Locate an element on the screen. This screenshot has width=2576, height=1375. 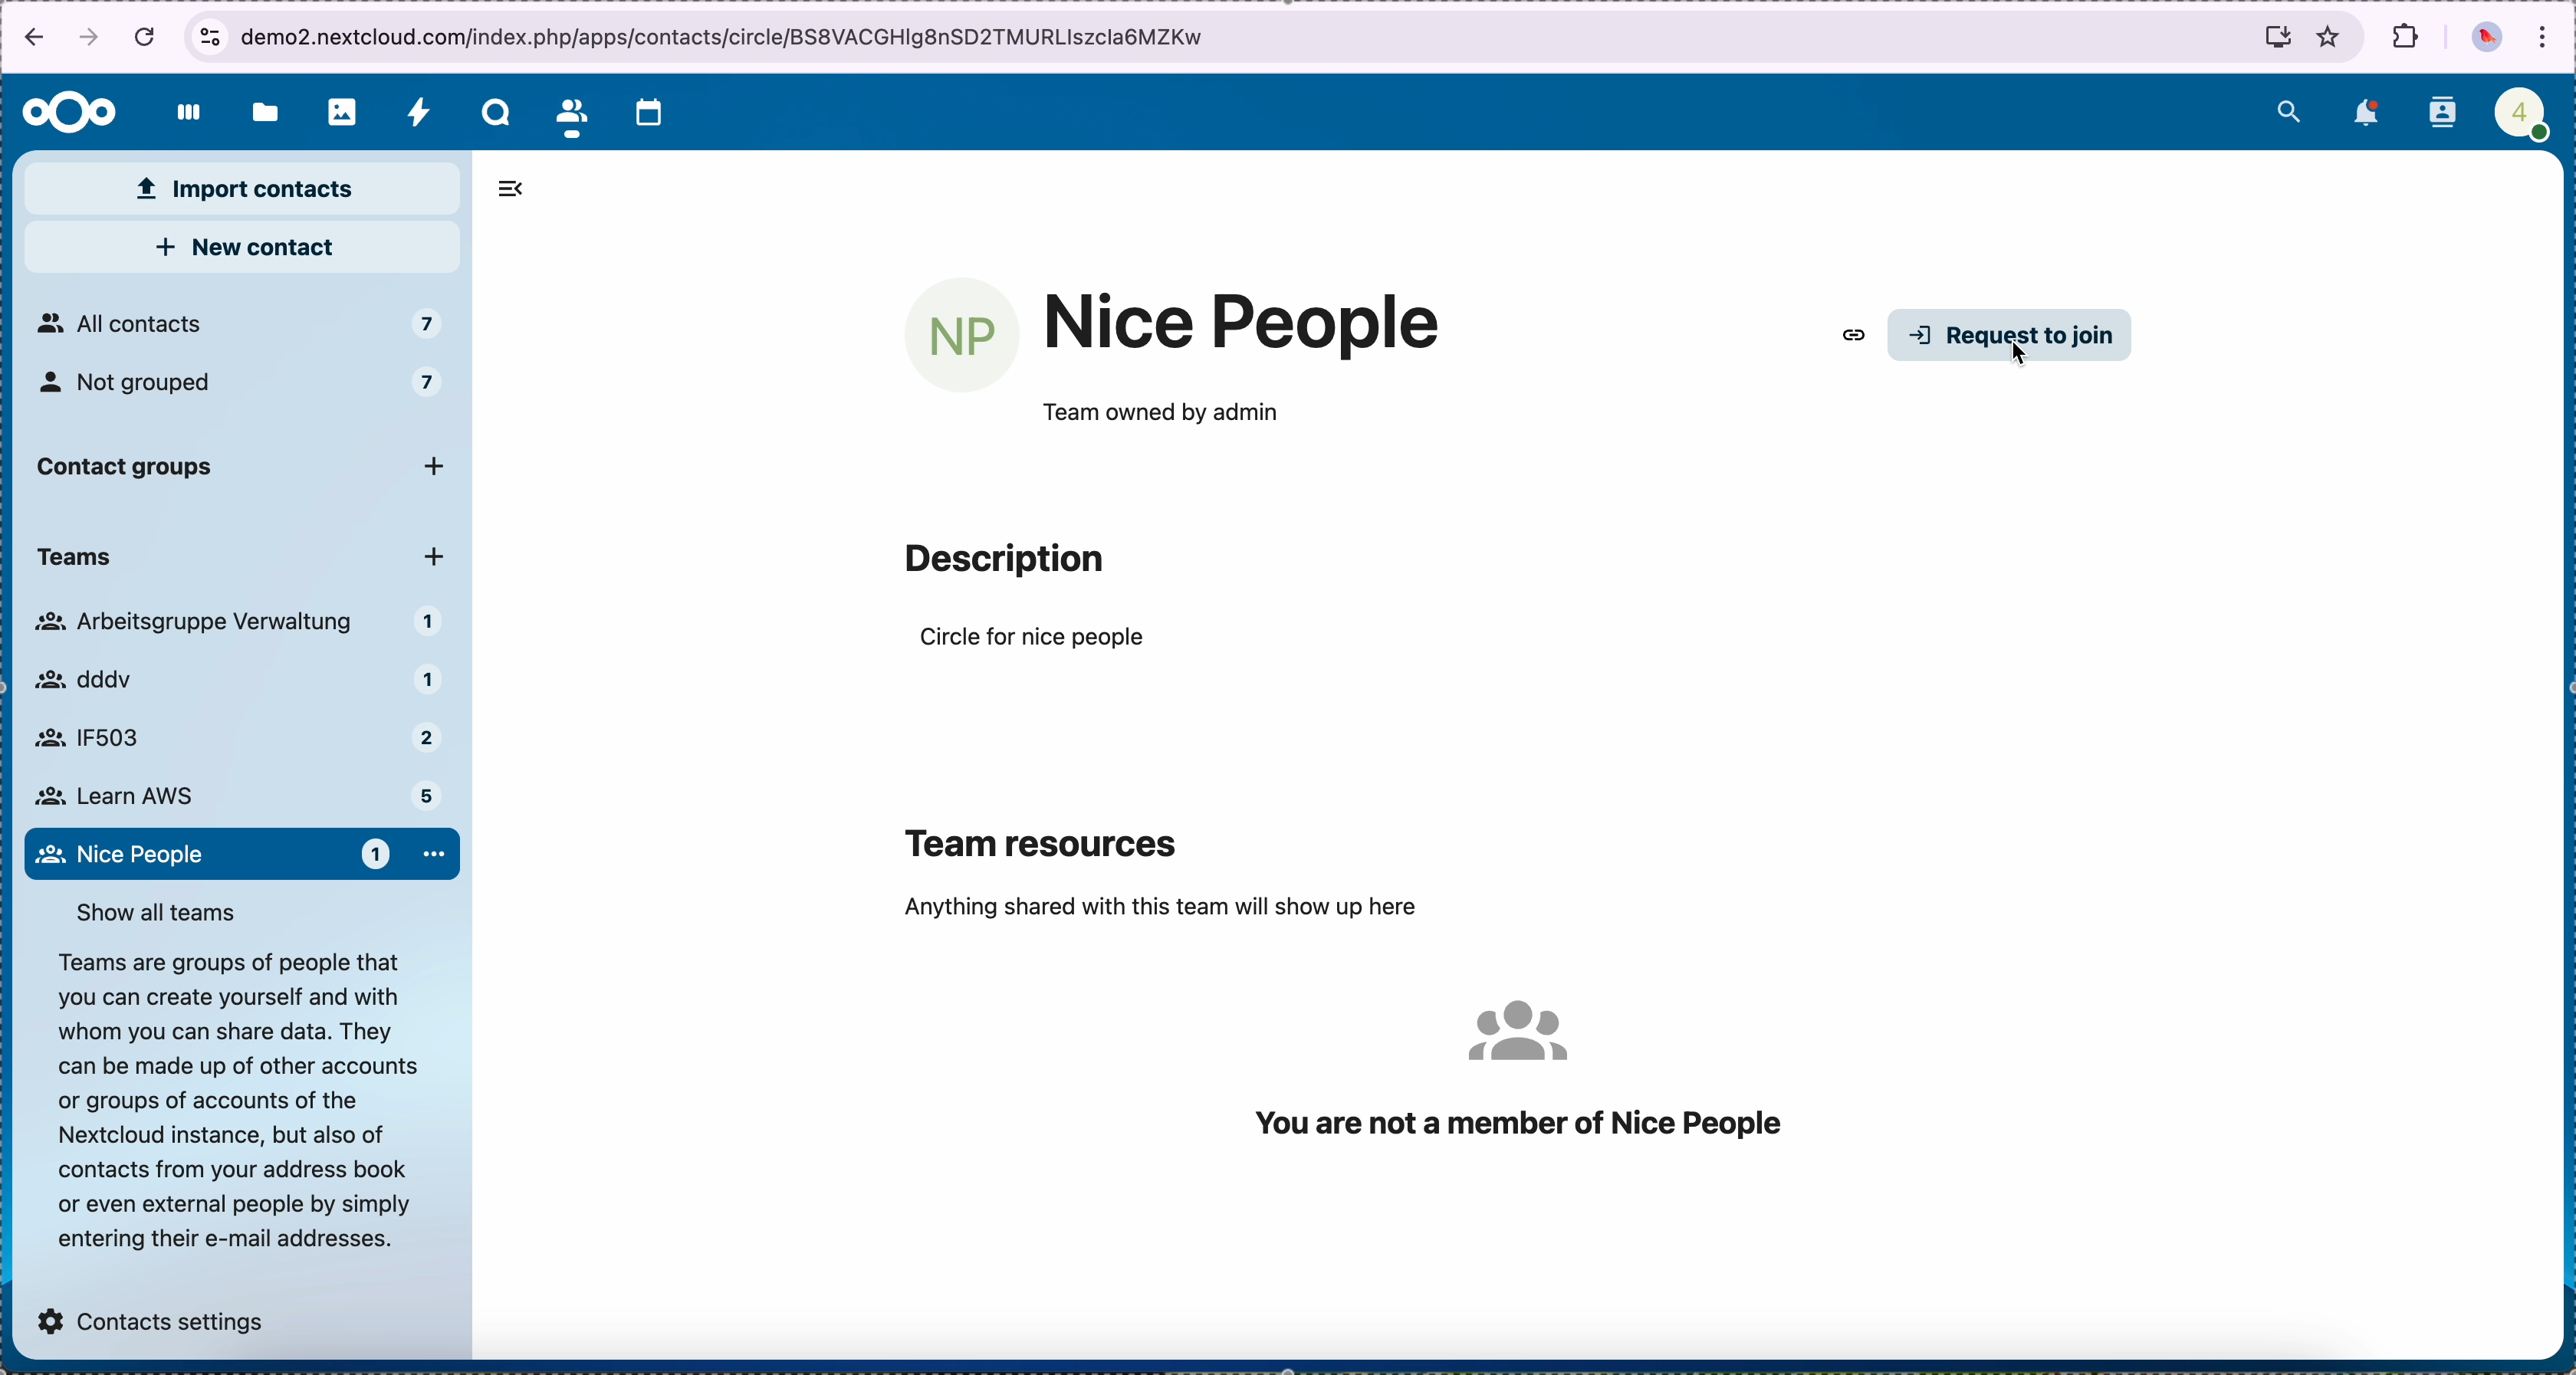
extensions is located at coordinates (2404, 40).